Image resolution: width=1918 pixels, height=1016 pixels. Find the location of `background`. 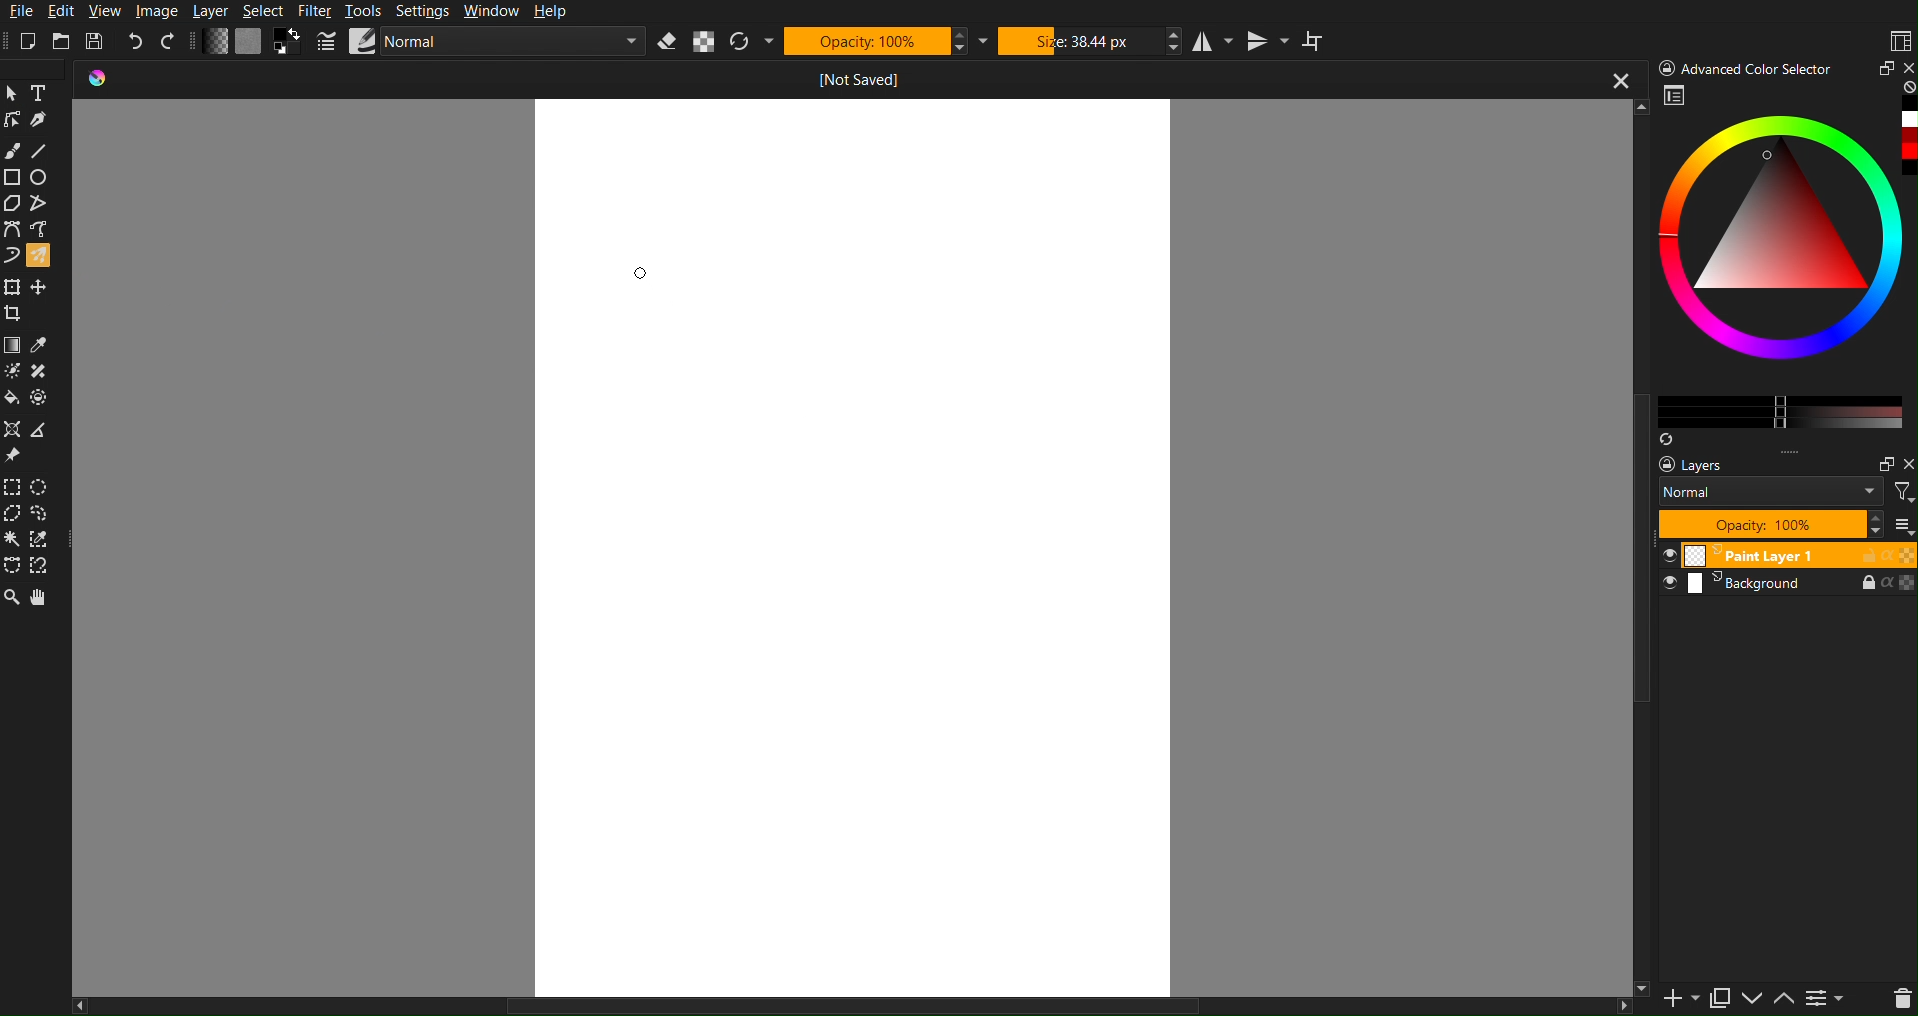

background is located at coordinates (1791, 589).